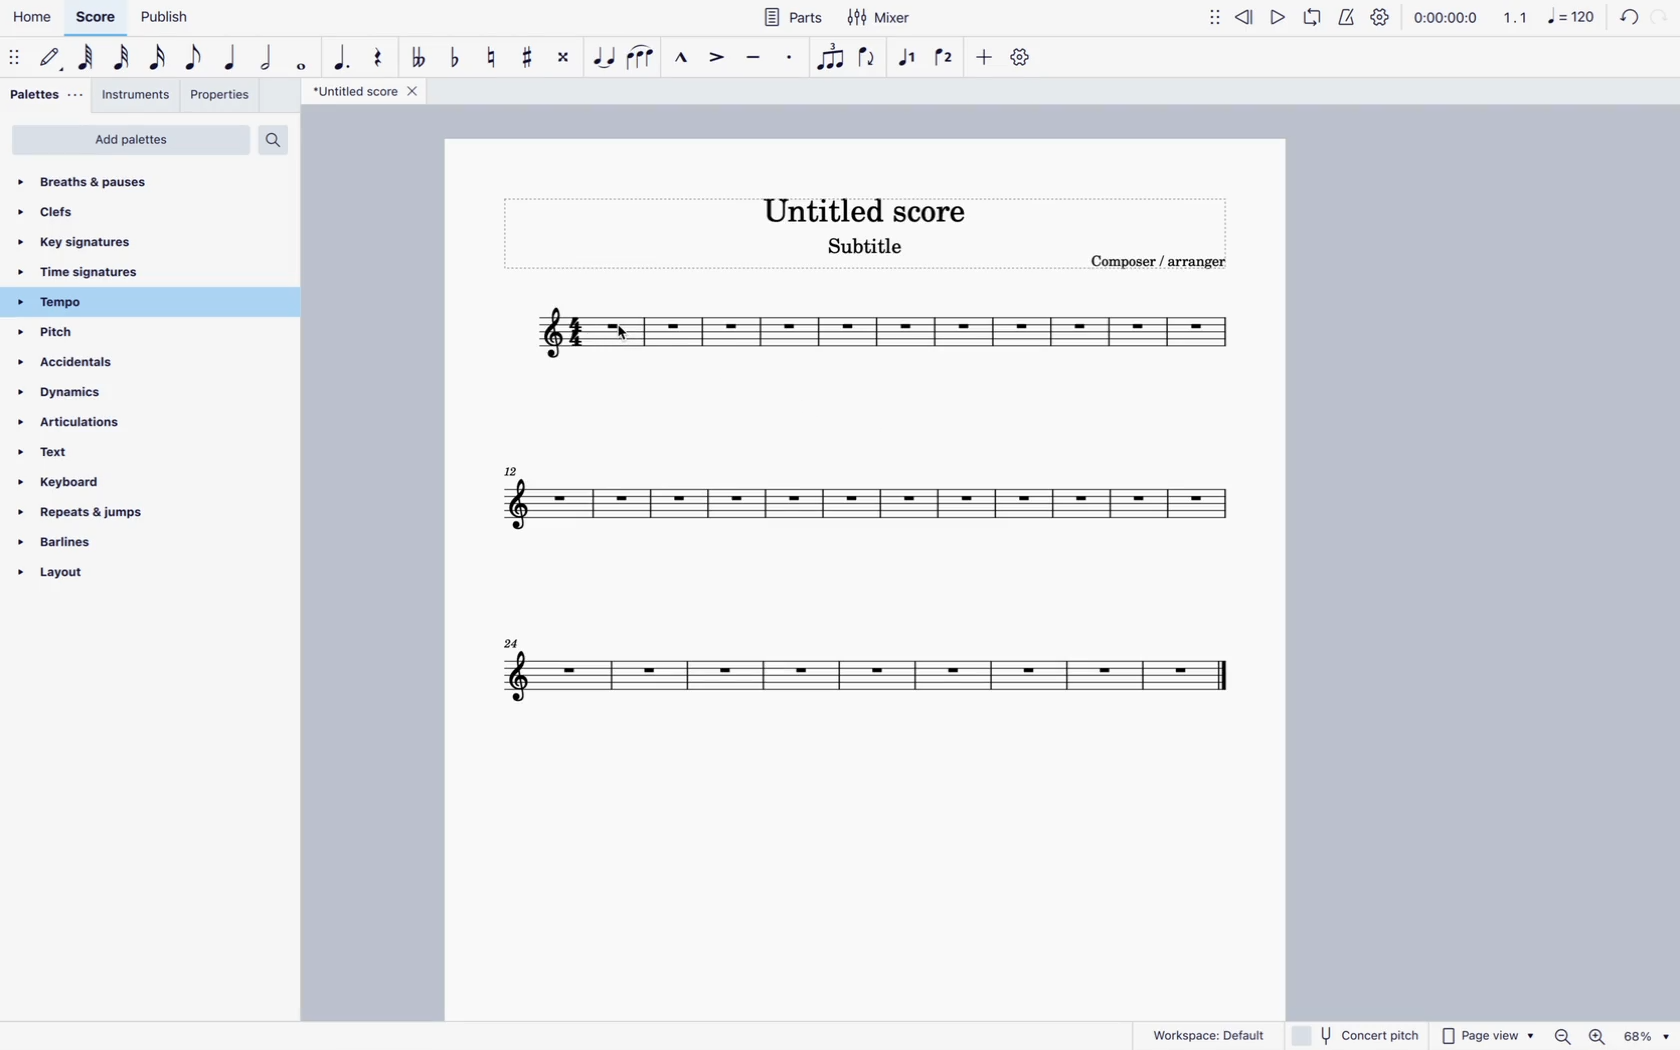 The image size is (1680, 1050). What do you see at coordinates (946, 57) in the screenshot?
I see `voice 2` at bounding box center [946, 57].